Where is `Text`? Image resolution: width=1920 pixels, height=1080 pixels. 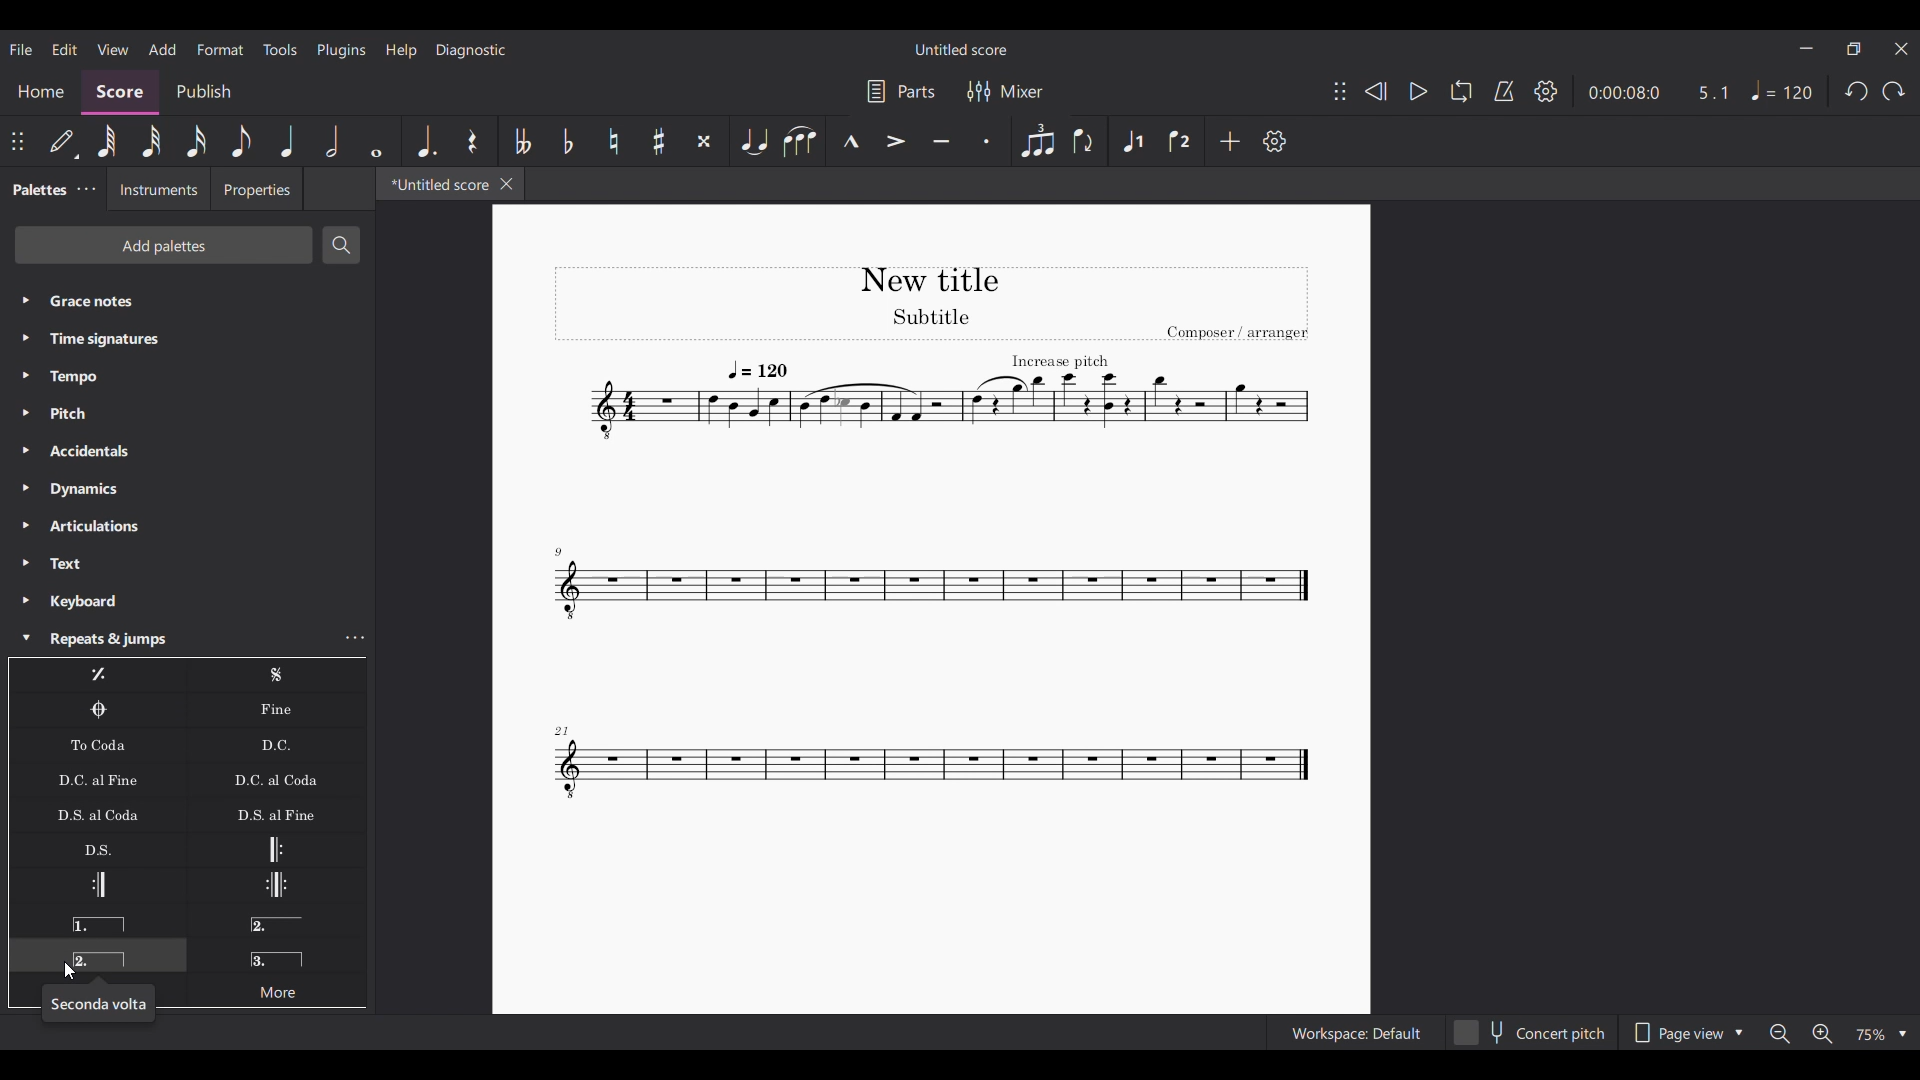
Text is located at coordinates (188, 564).